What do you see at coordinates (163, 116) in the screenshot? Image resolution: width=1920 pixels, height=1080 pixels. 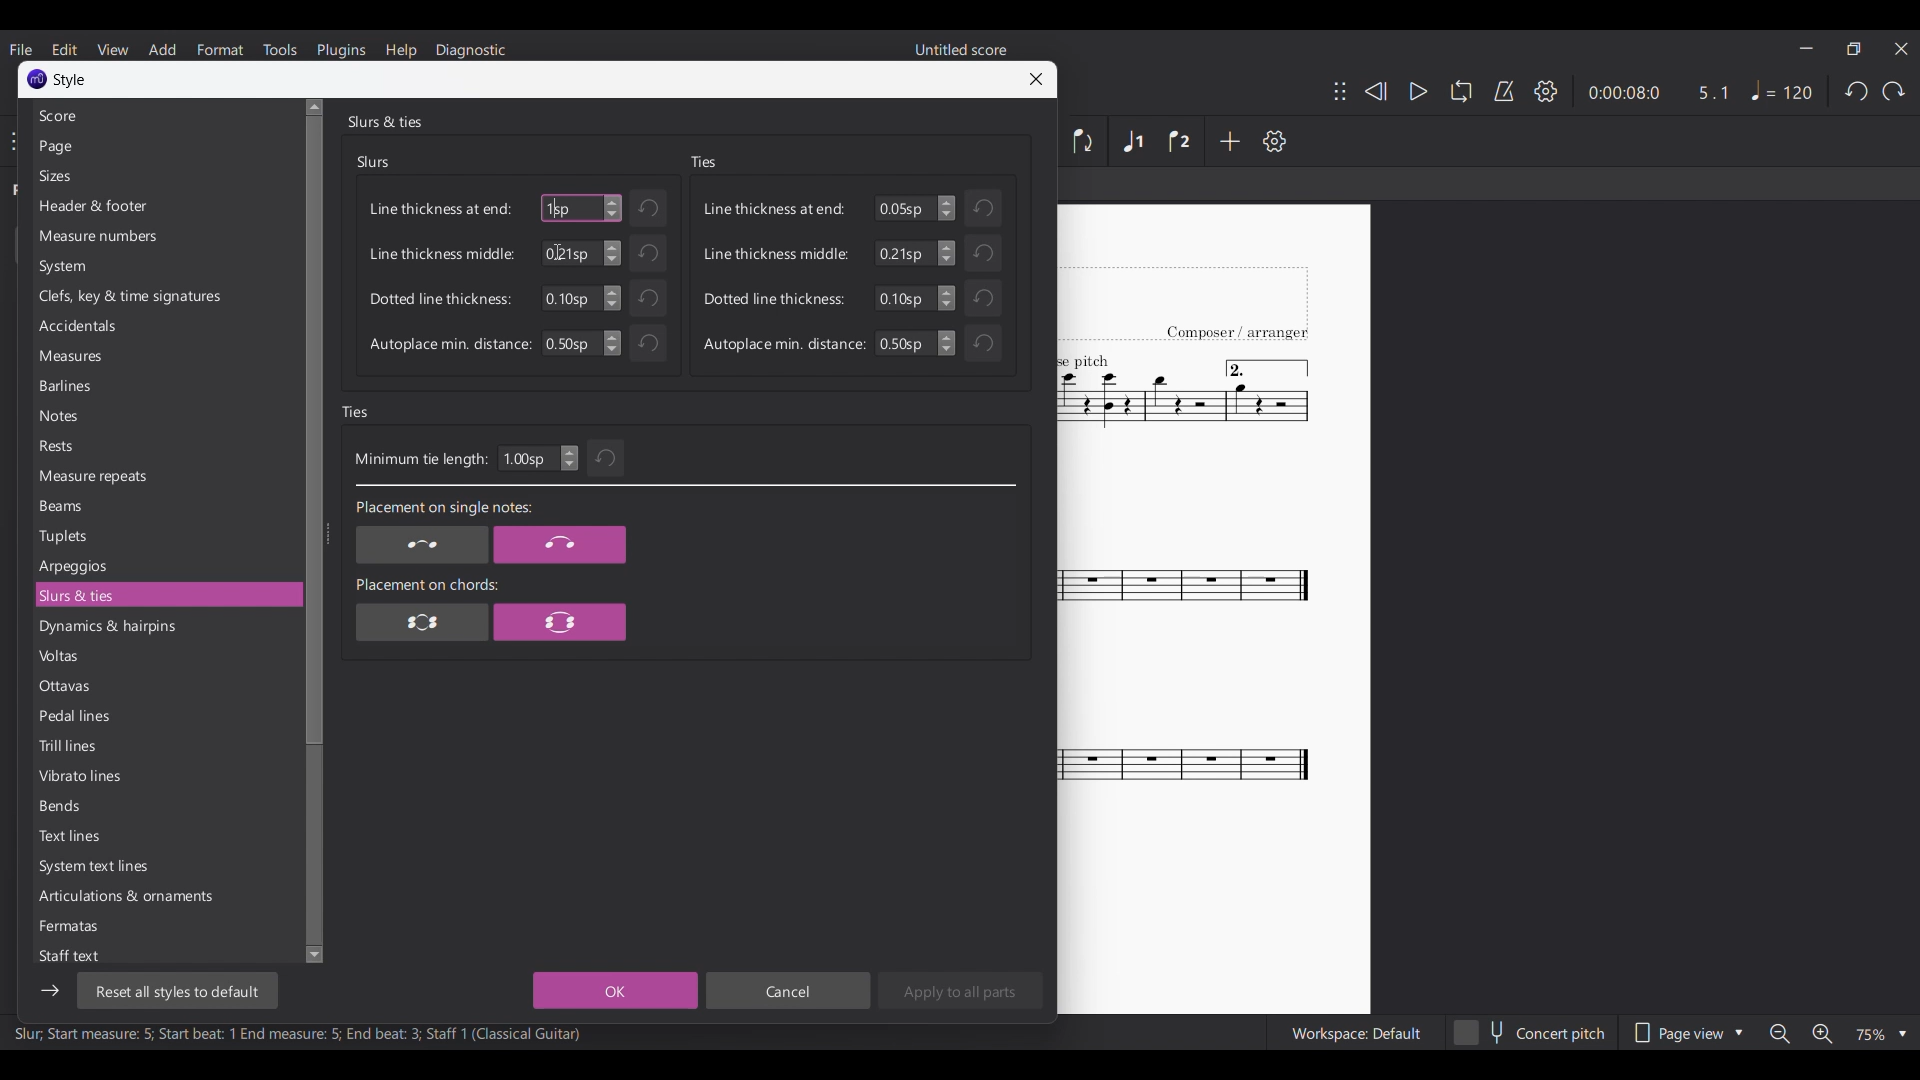 I see `Score` at bounding box center [163, 116].